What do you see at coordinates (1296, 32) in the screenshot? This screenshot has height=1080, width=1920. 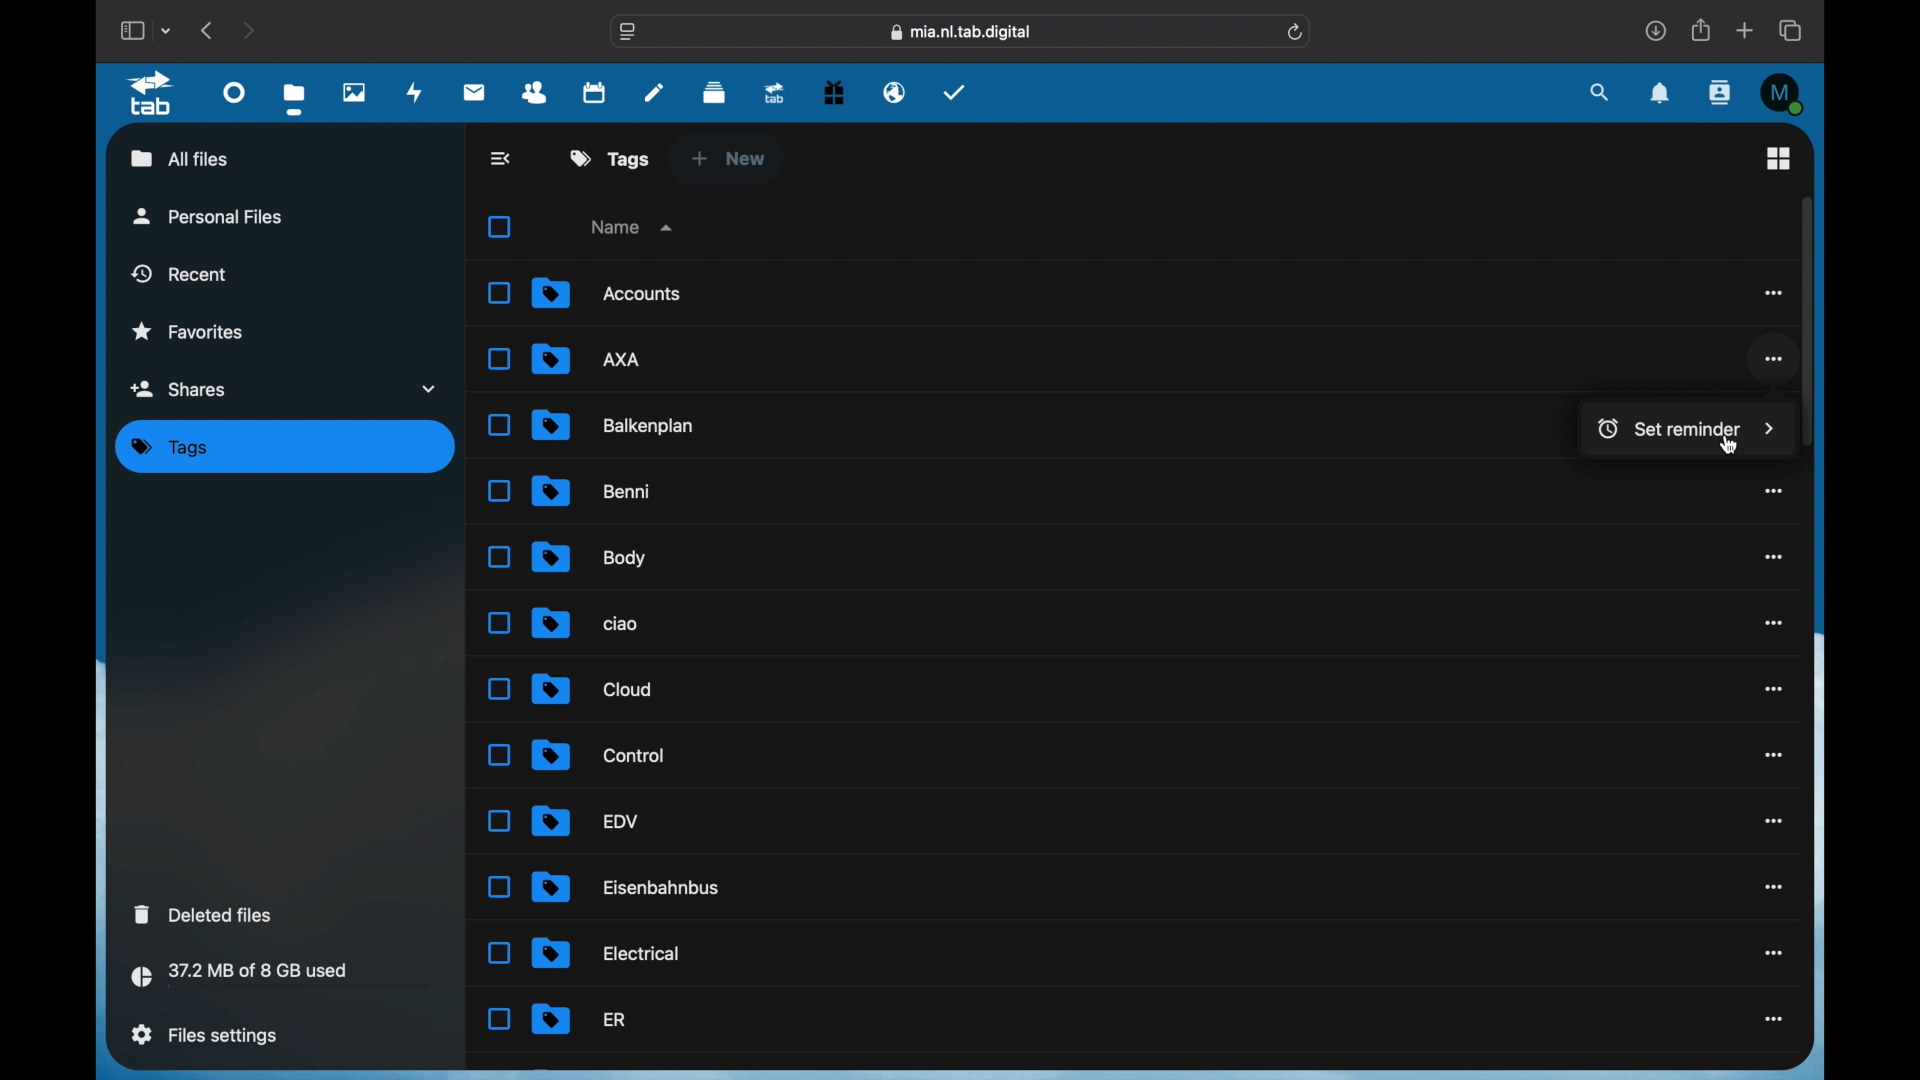 I see `refresh` at bounding box center [1296, 32].